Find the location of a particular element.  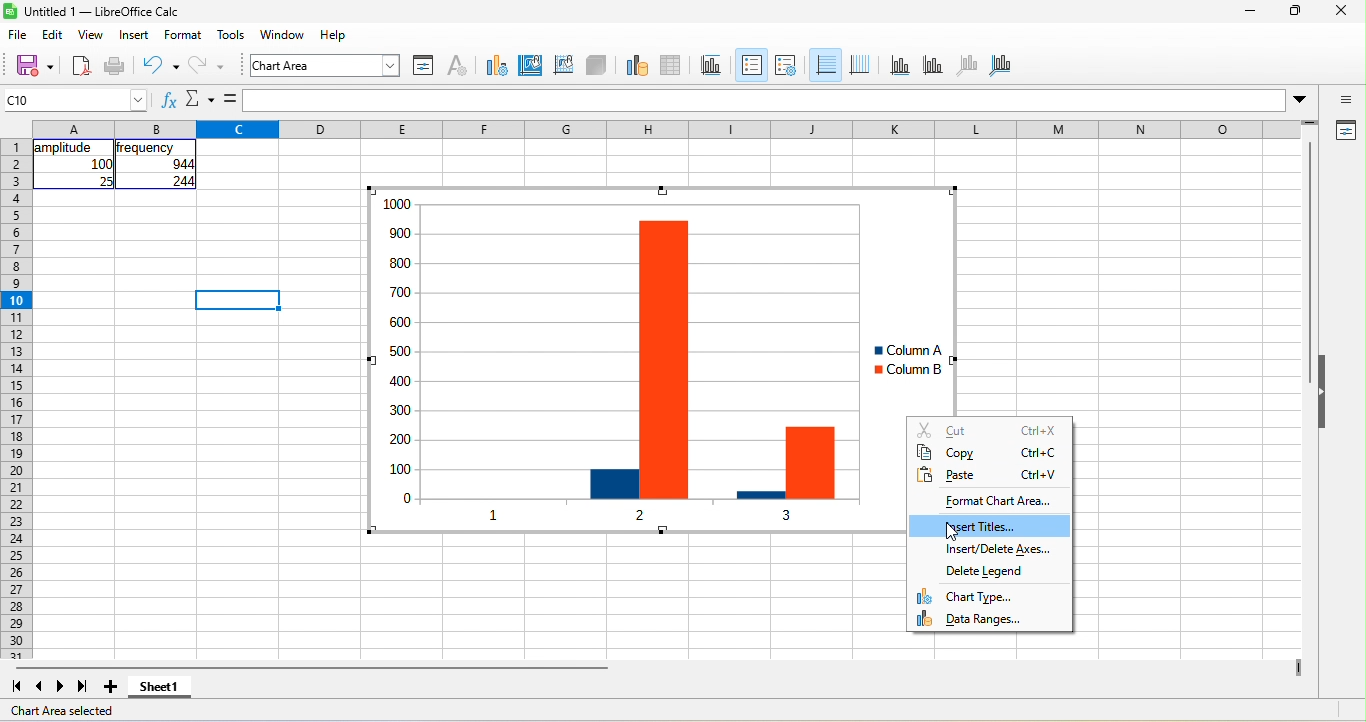

all aaxes is located at coordinates (1000, 66).